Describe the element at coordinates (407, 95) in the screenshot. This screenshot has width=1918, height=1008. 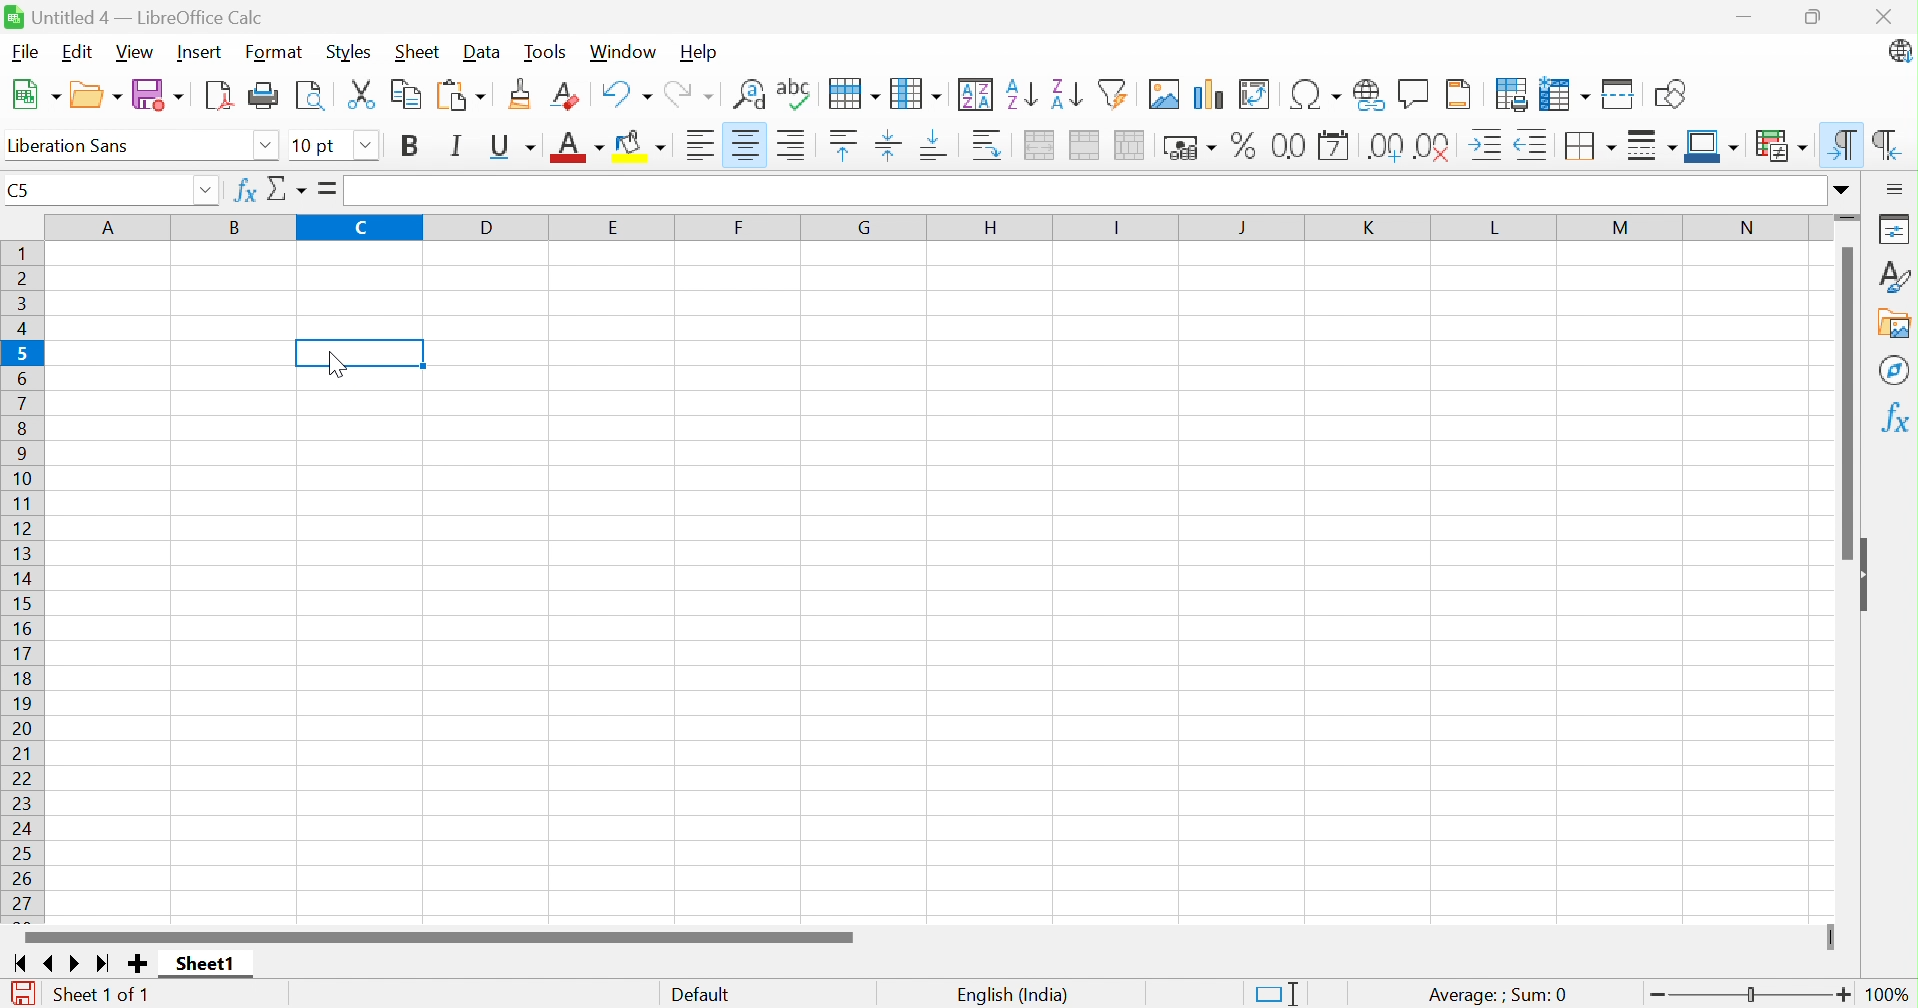
I see `Copy` at that location.